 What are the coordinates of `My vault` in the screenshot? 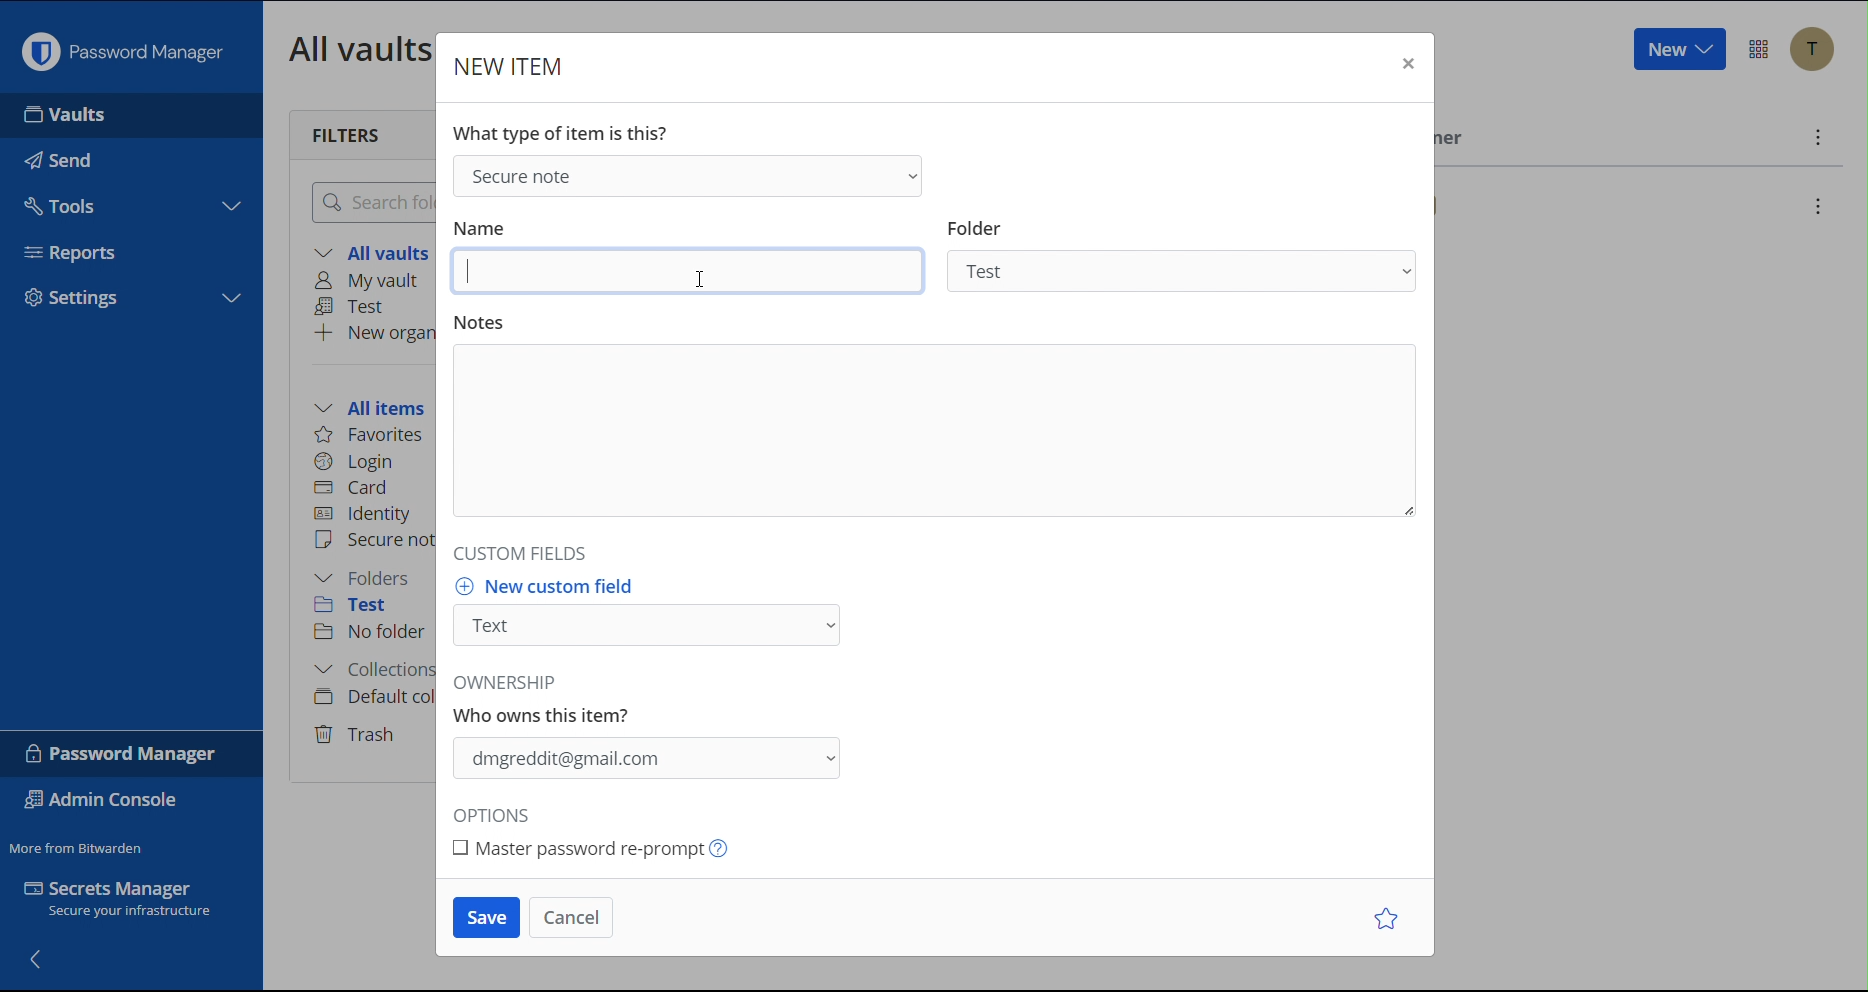 It's located at (373, 282).